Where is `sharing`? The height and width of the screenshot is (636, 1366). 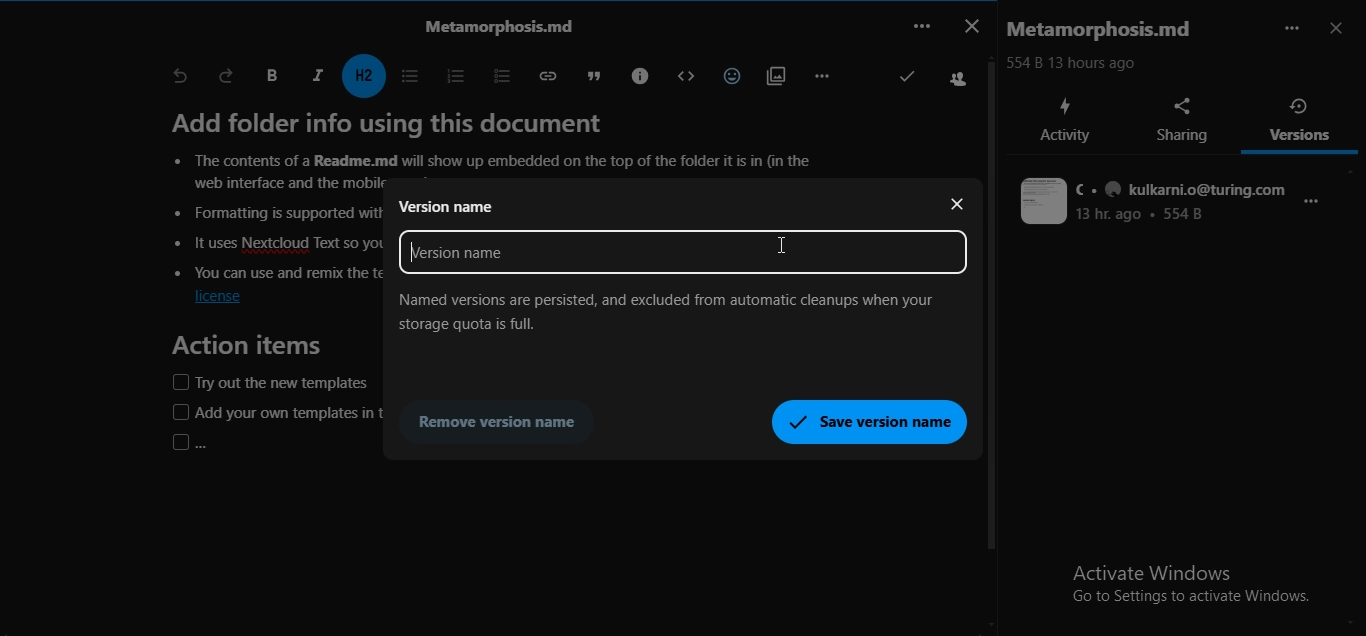
sharing is located at coordinates (1186, 120).